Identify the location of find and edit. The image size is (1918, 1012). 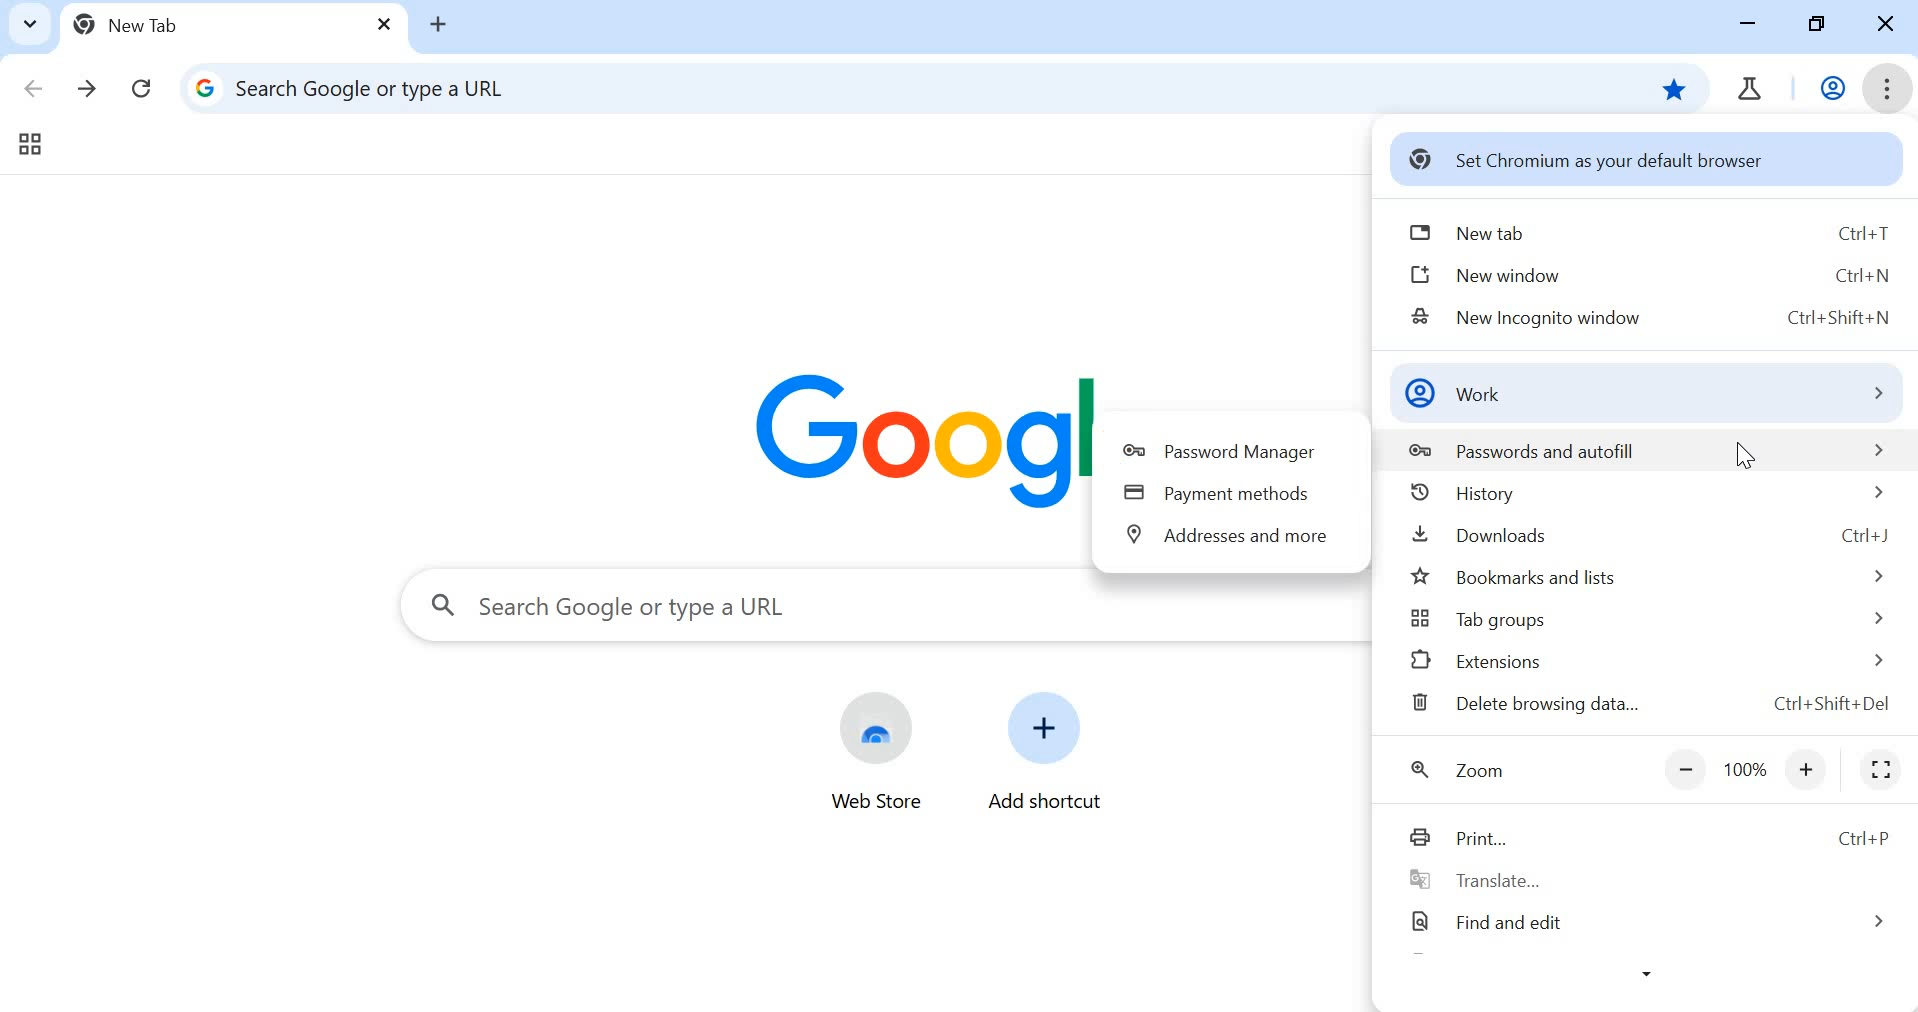
(1643, 922).